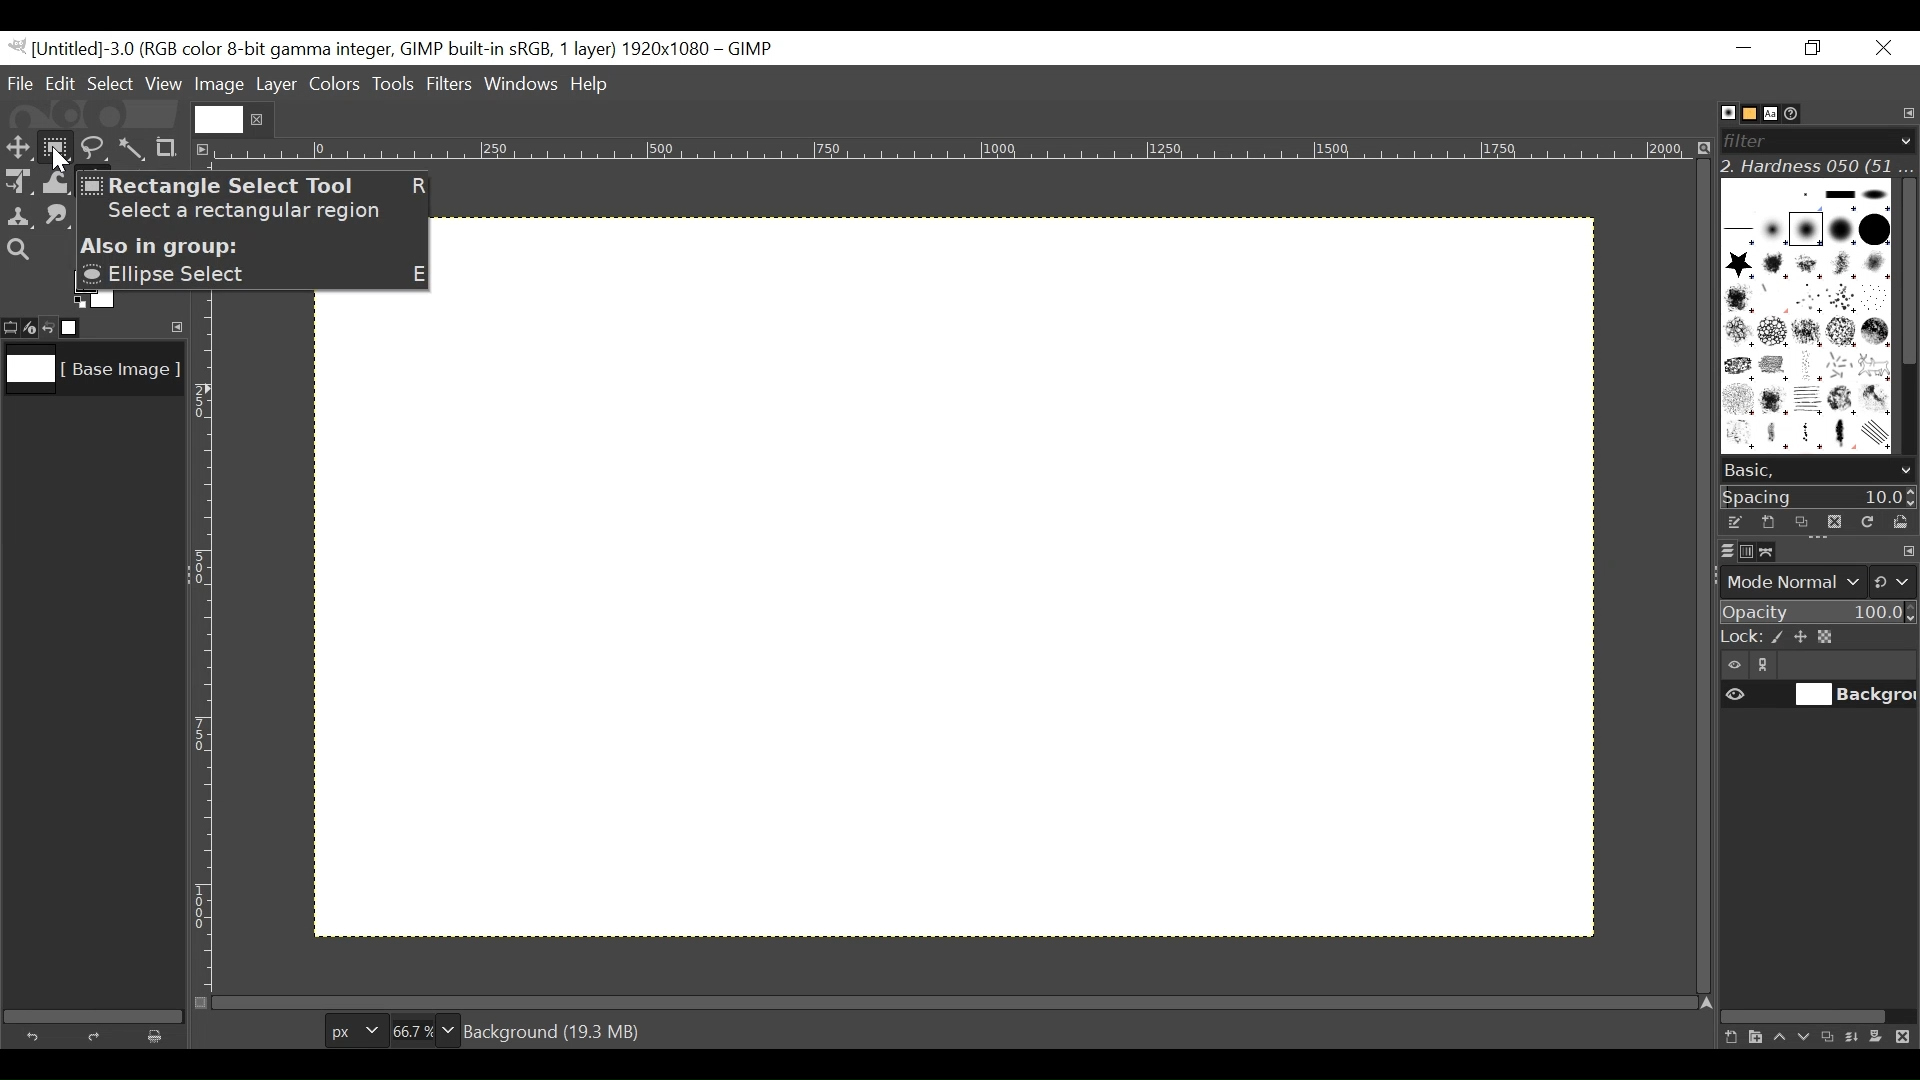 The width and height of the screenshot is (1920, 1080). I want to click on scroll down, so click(1905, 471).